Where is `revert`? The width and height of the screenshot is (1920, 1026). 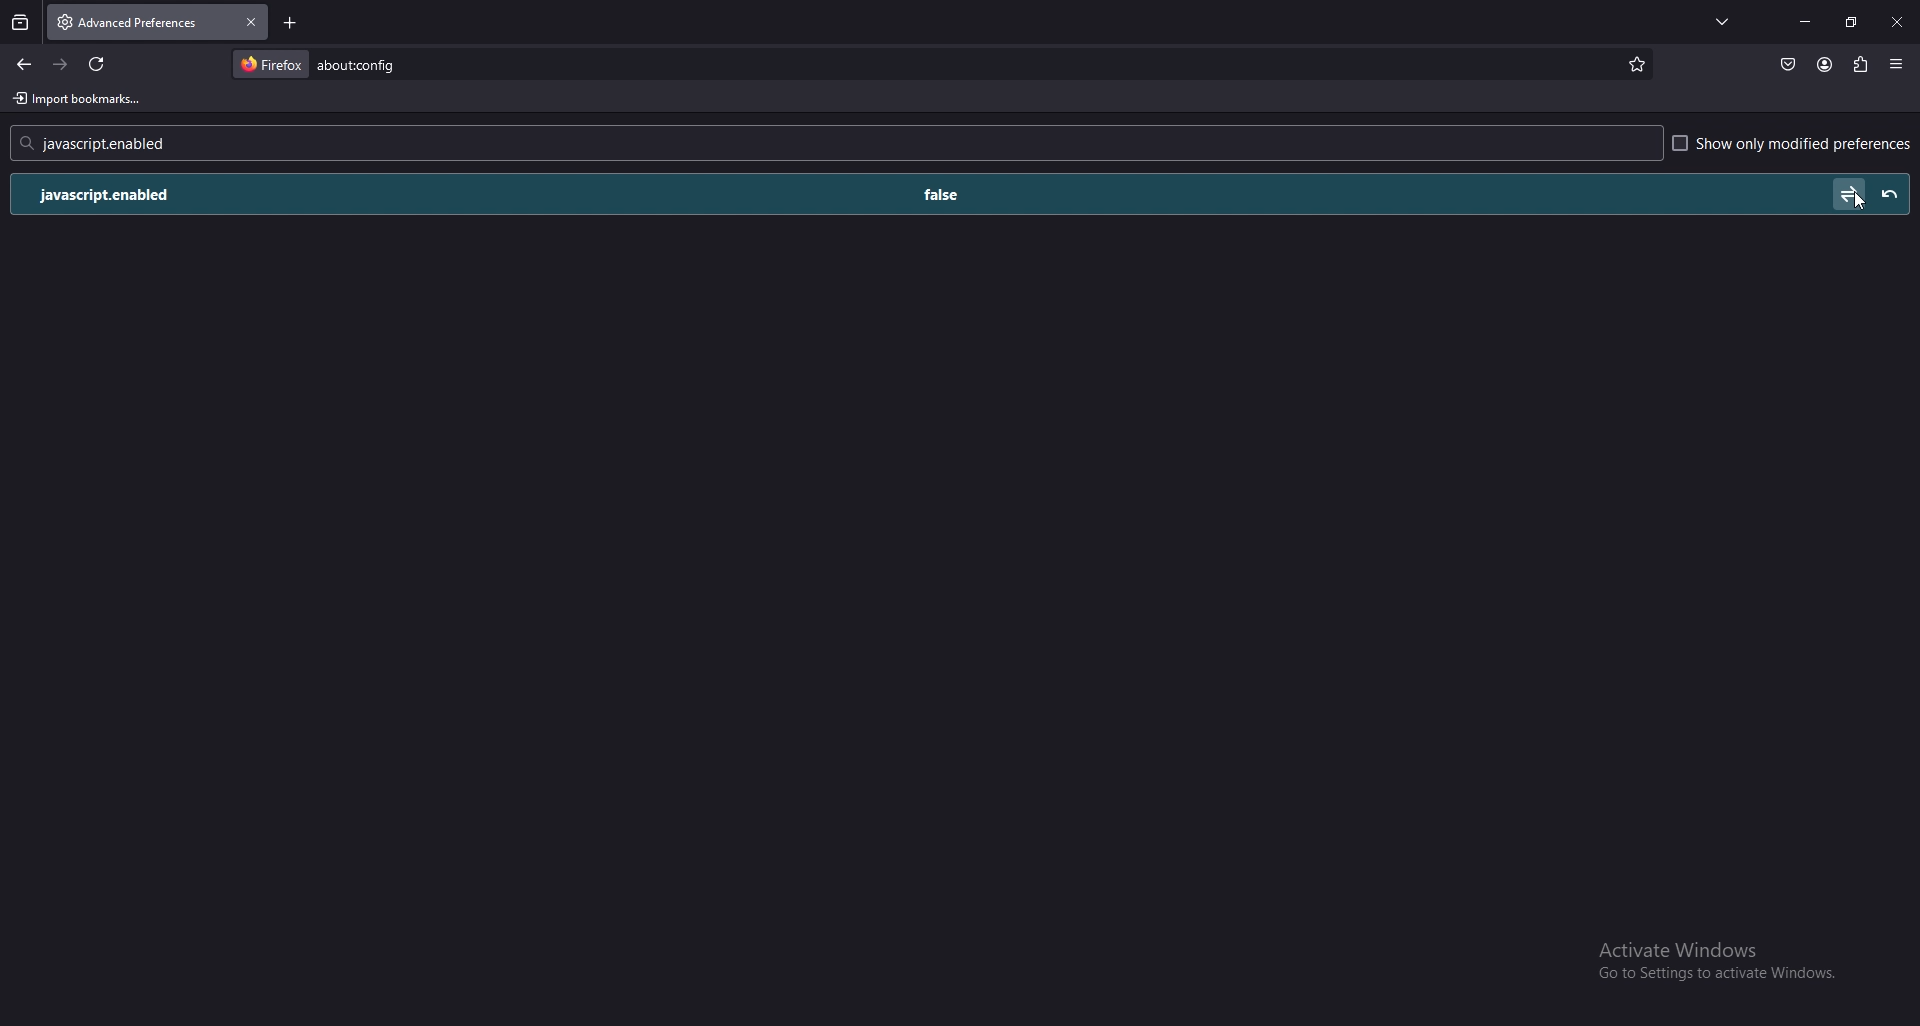 revert is located at coordinates (1890, 193).